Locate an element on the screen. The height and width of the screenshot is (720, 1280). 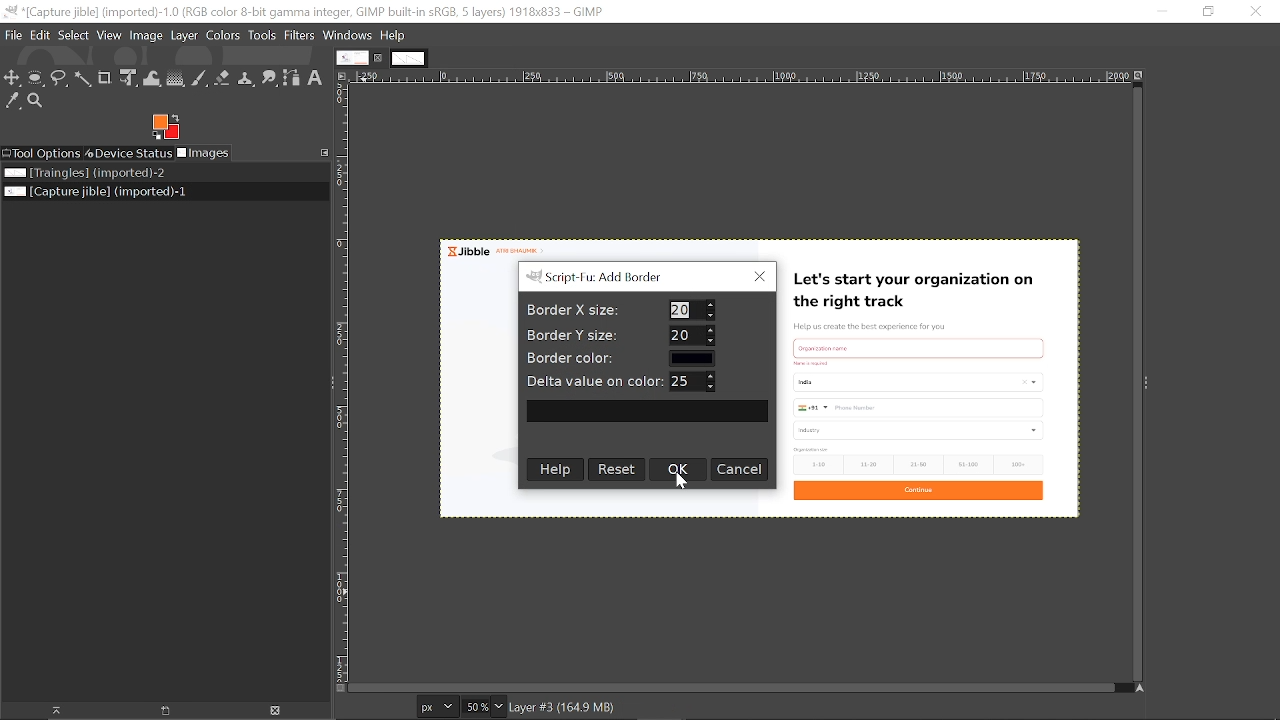
Gradient tool is located at coordinates (176, 78).